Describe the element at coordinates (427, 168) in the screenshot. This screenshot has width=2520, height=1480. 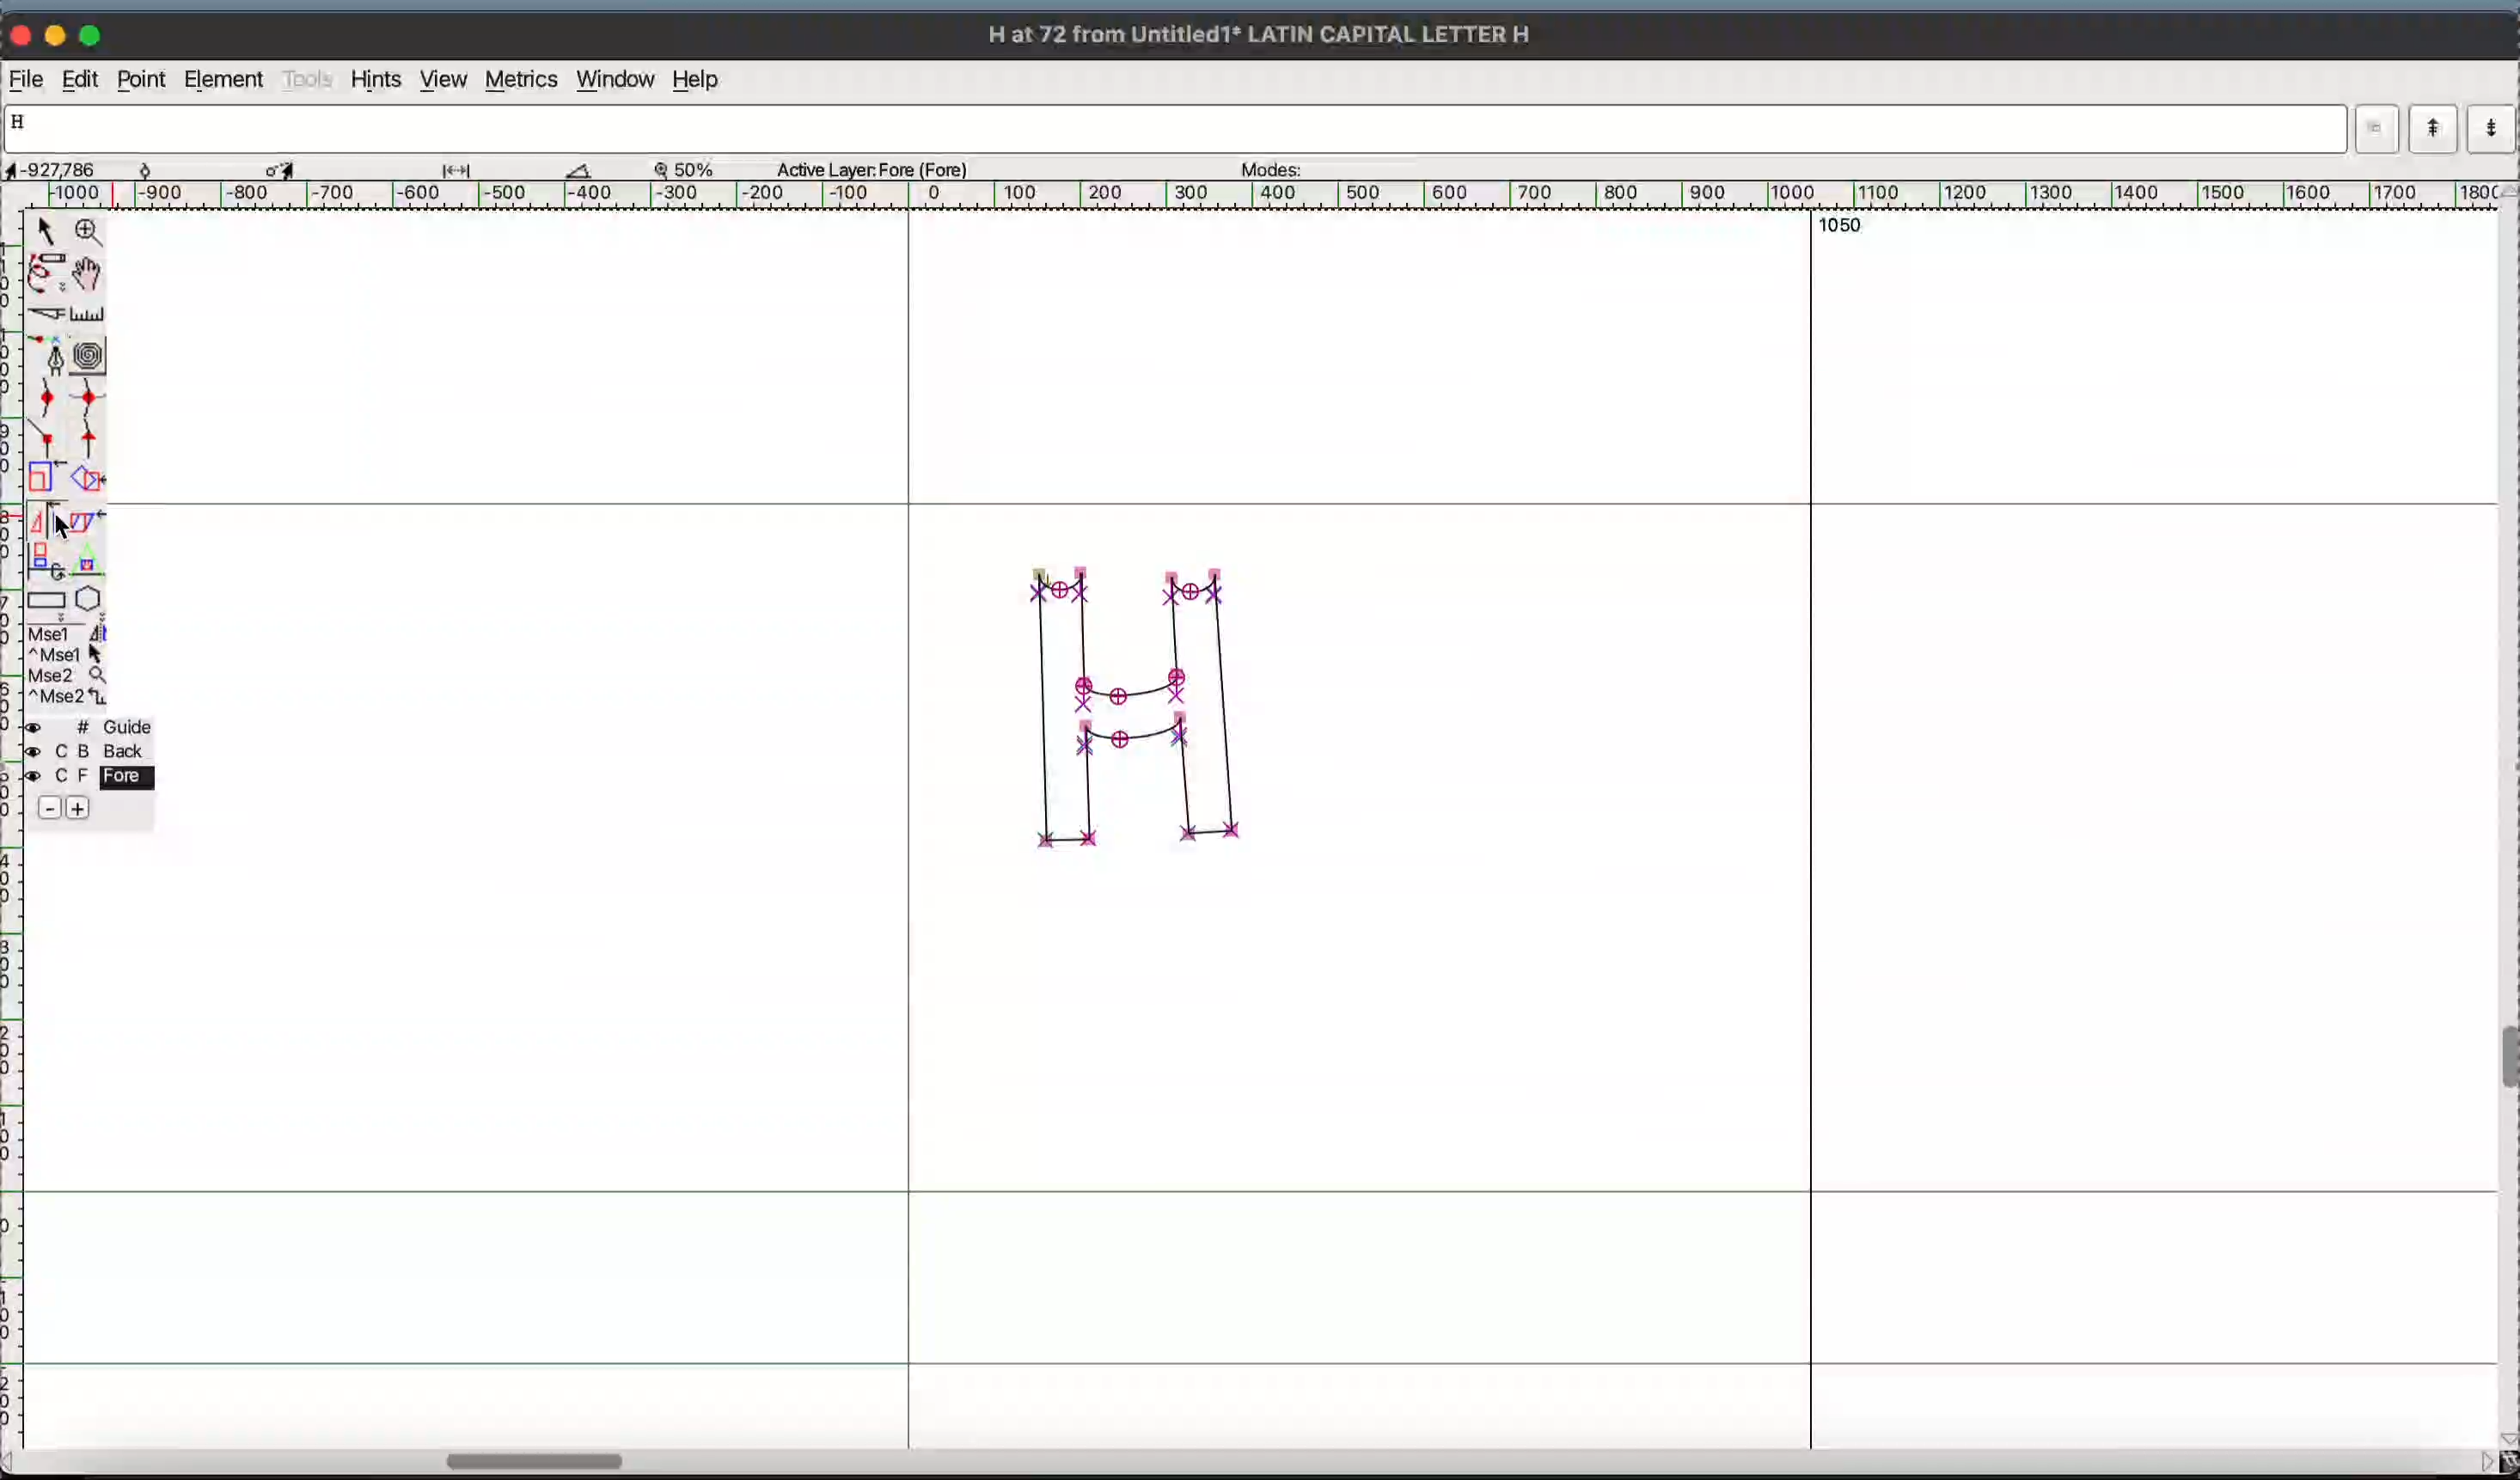
I see `measurement` at that location.